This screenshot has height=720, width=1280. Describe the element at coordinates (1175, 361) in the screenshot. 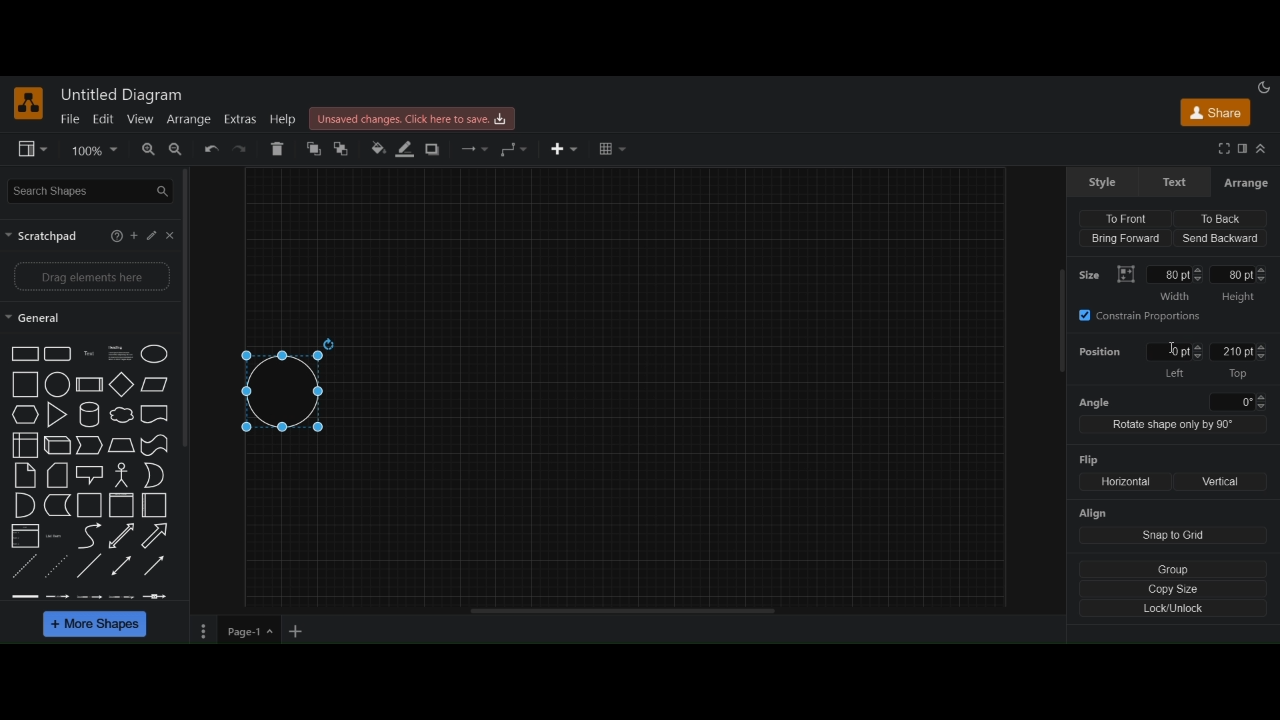

I see `0 as position left` at that location.